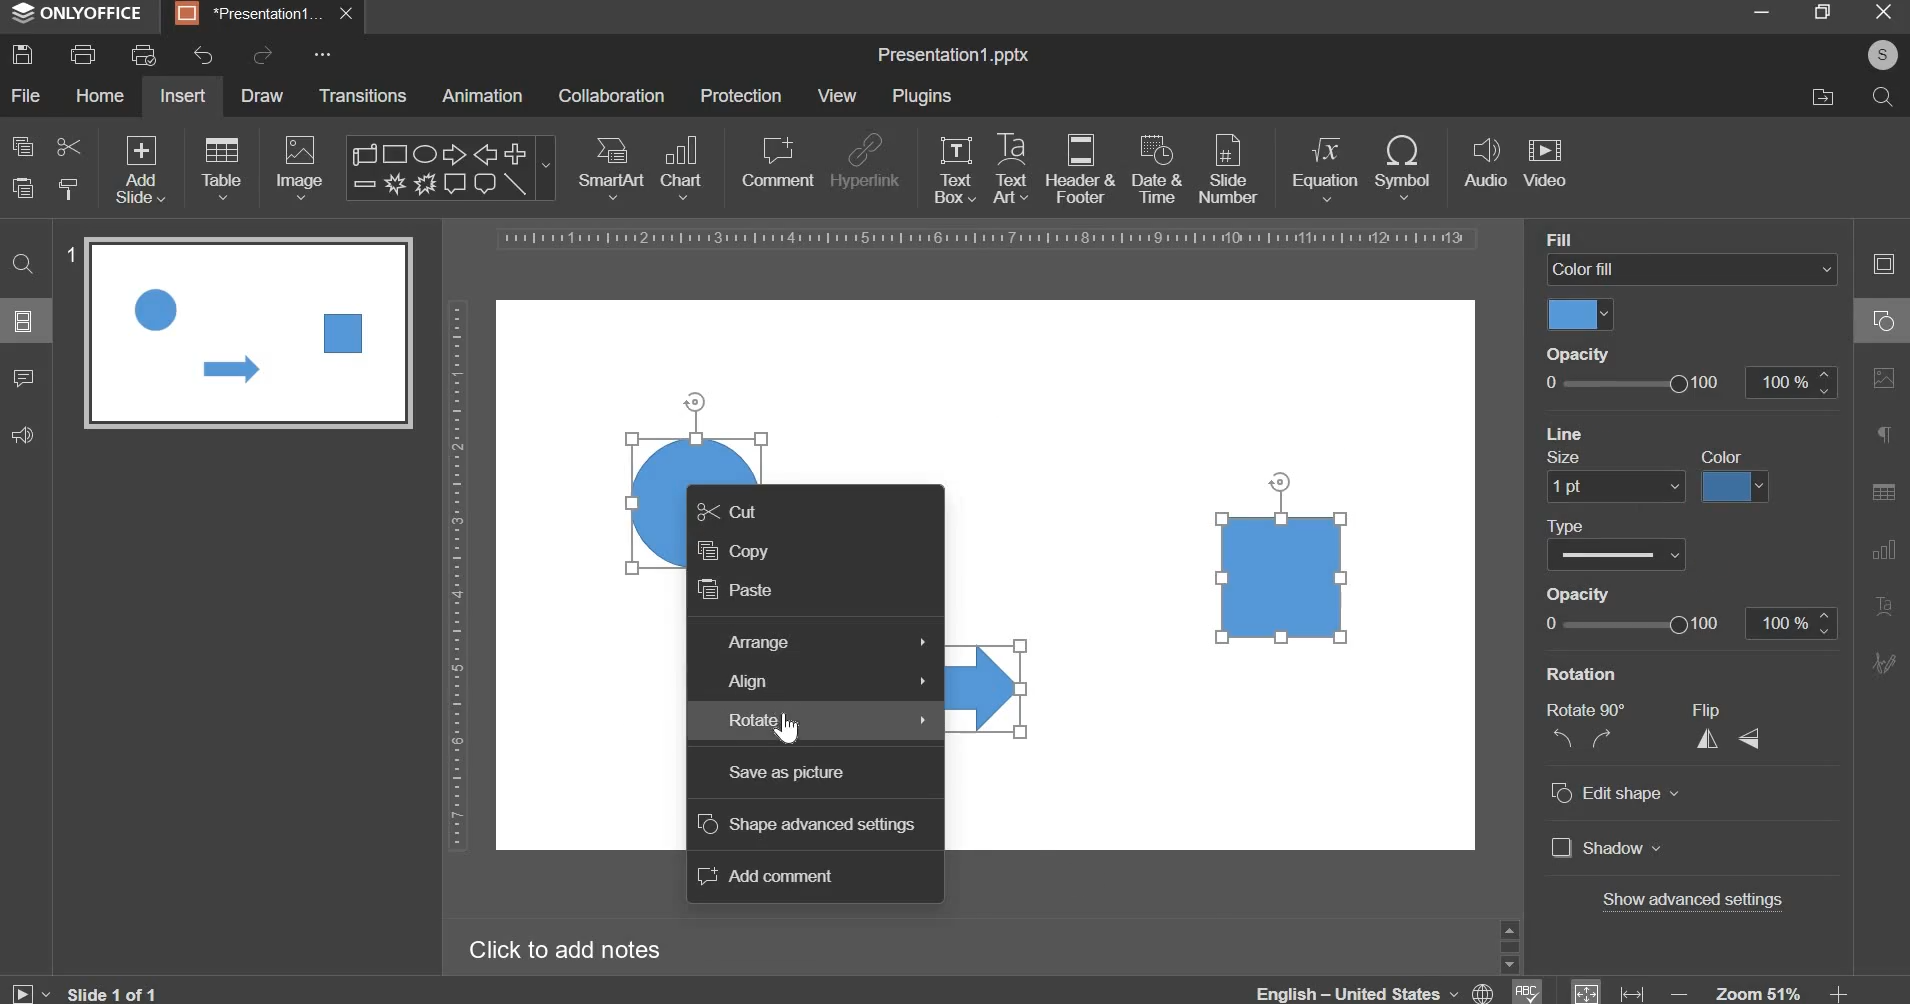  What do you see at coordinates (1714, 738) in the screenshot?
I see `flip horizontal` at bounding box center [1714, 738].